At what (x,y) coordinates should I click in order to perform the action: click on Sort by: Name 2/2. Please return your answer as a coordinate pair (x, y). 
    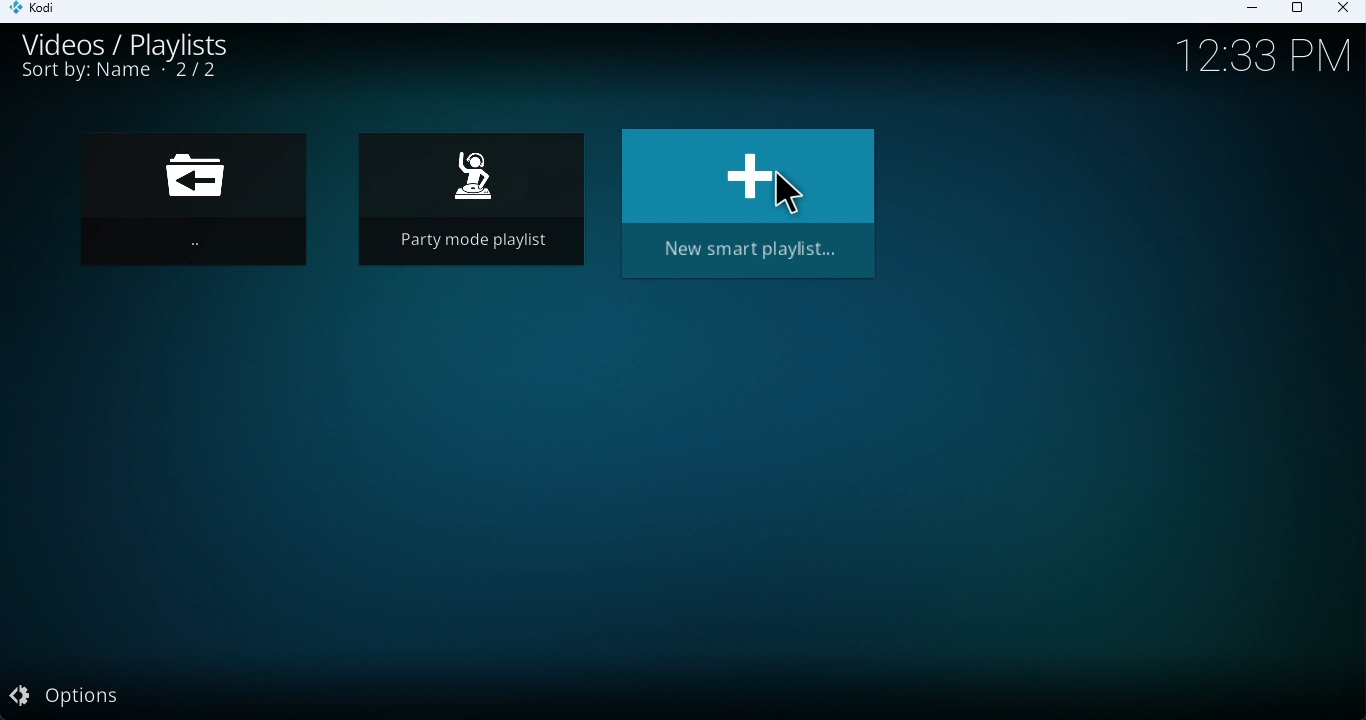
    Looking at the image, I should click on (120, 76).